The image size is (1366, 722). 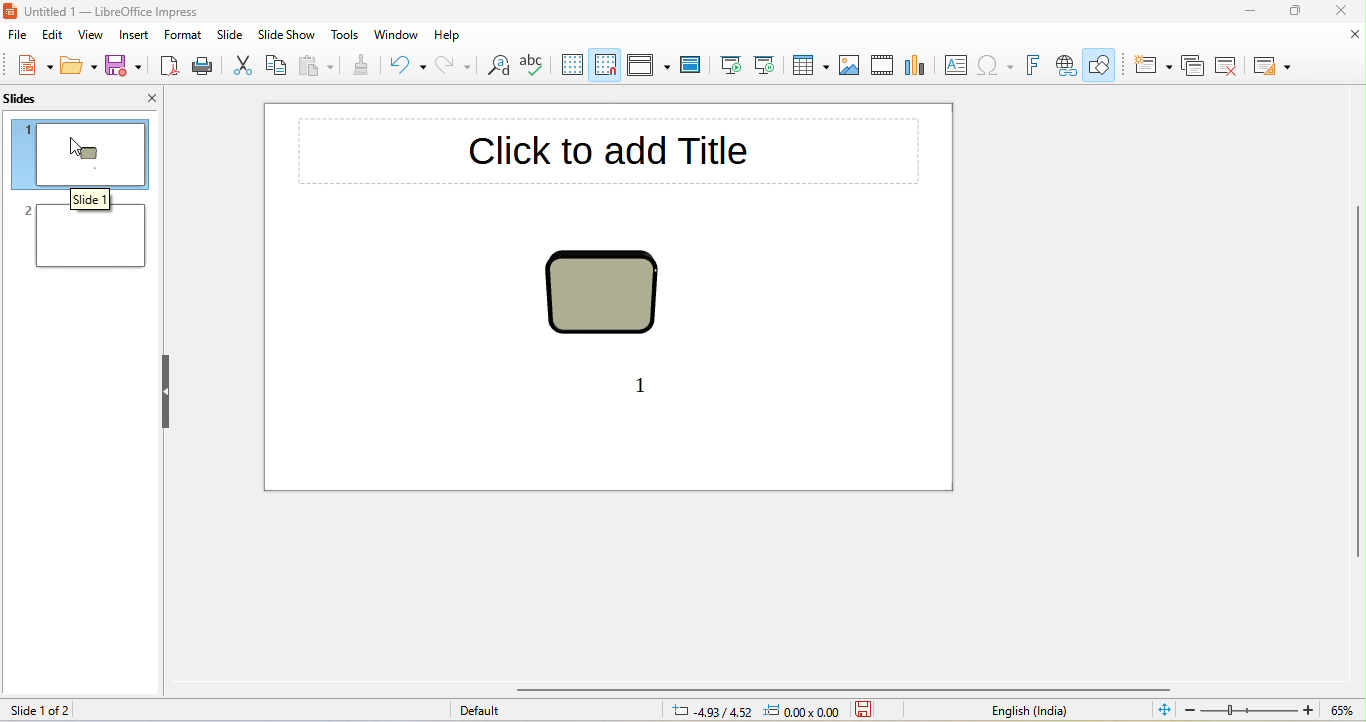 What do you see at coordinates (54, 35) in the screenshot?
I see `edit` at bounding box center [54, 35].